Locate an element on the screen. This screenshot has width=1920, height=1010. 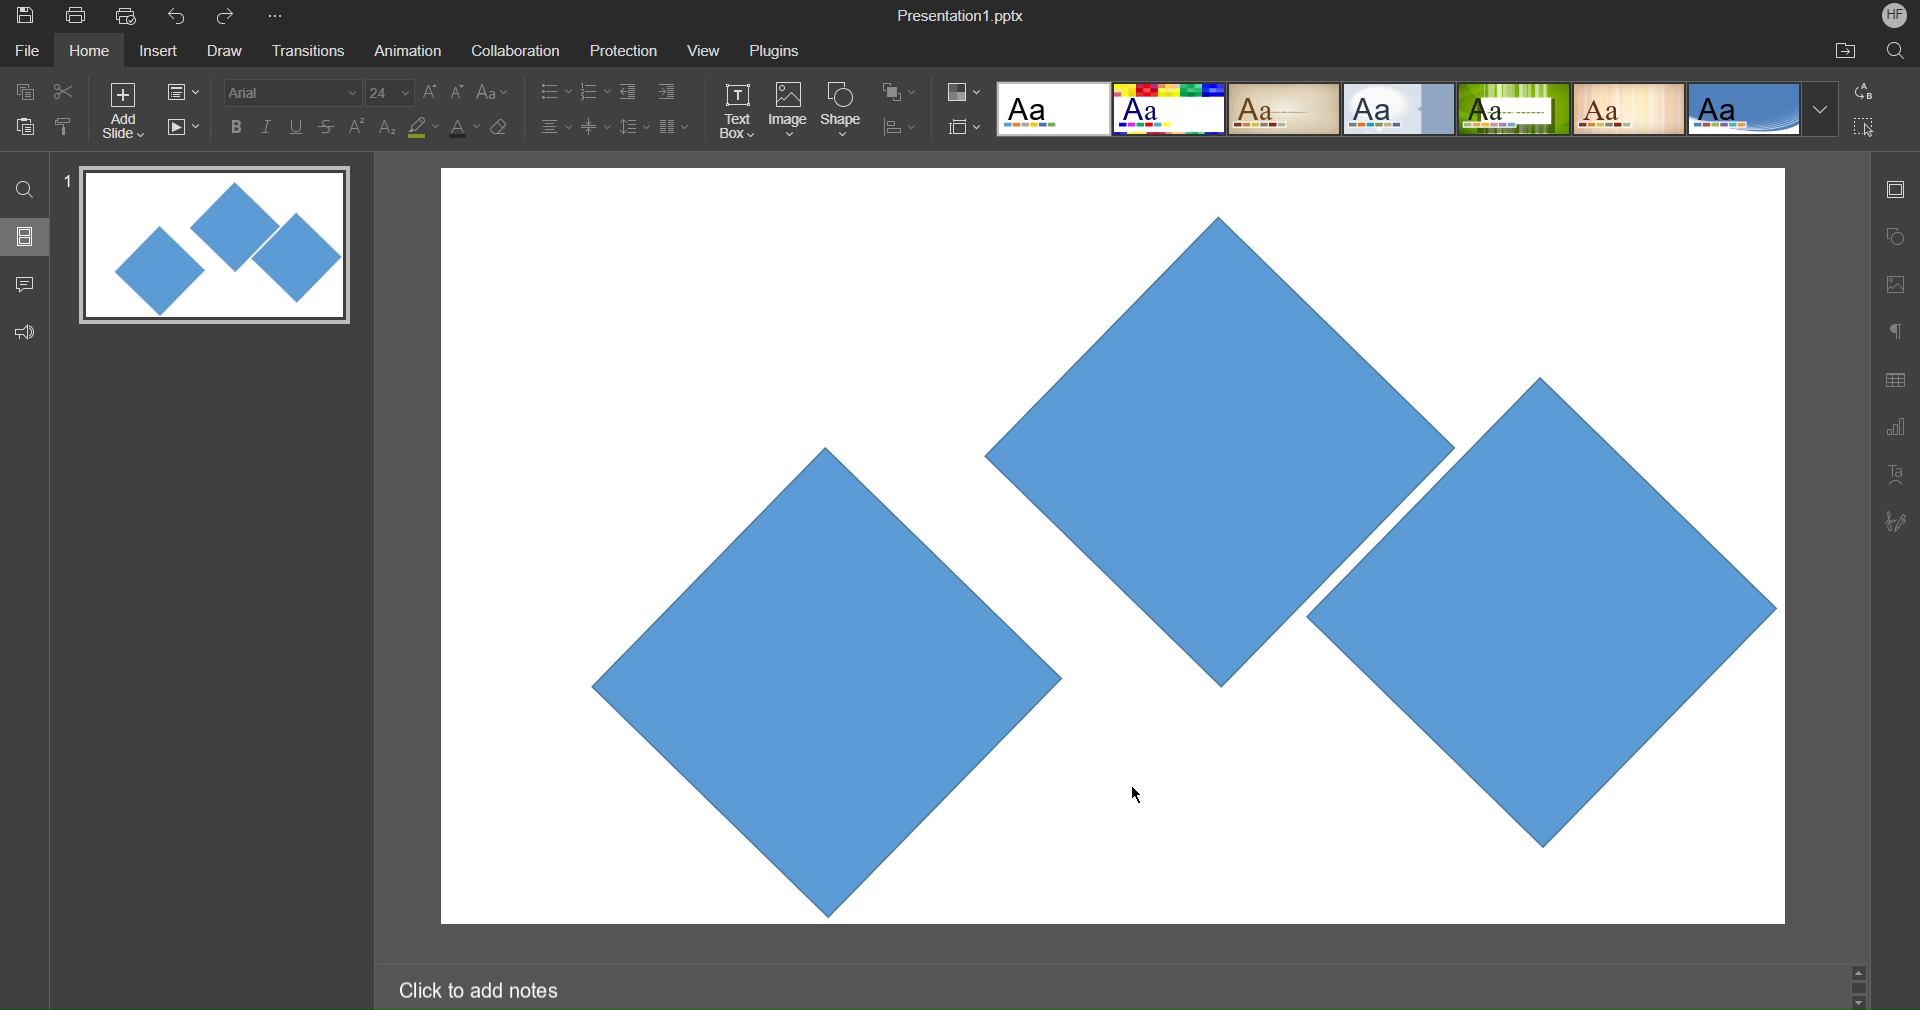
Slide Settings is located at coordinates (1893, 189).